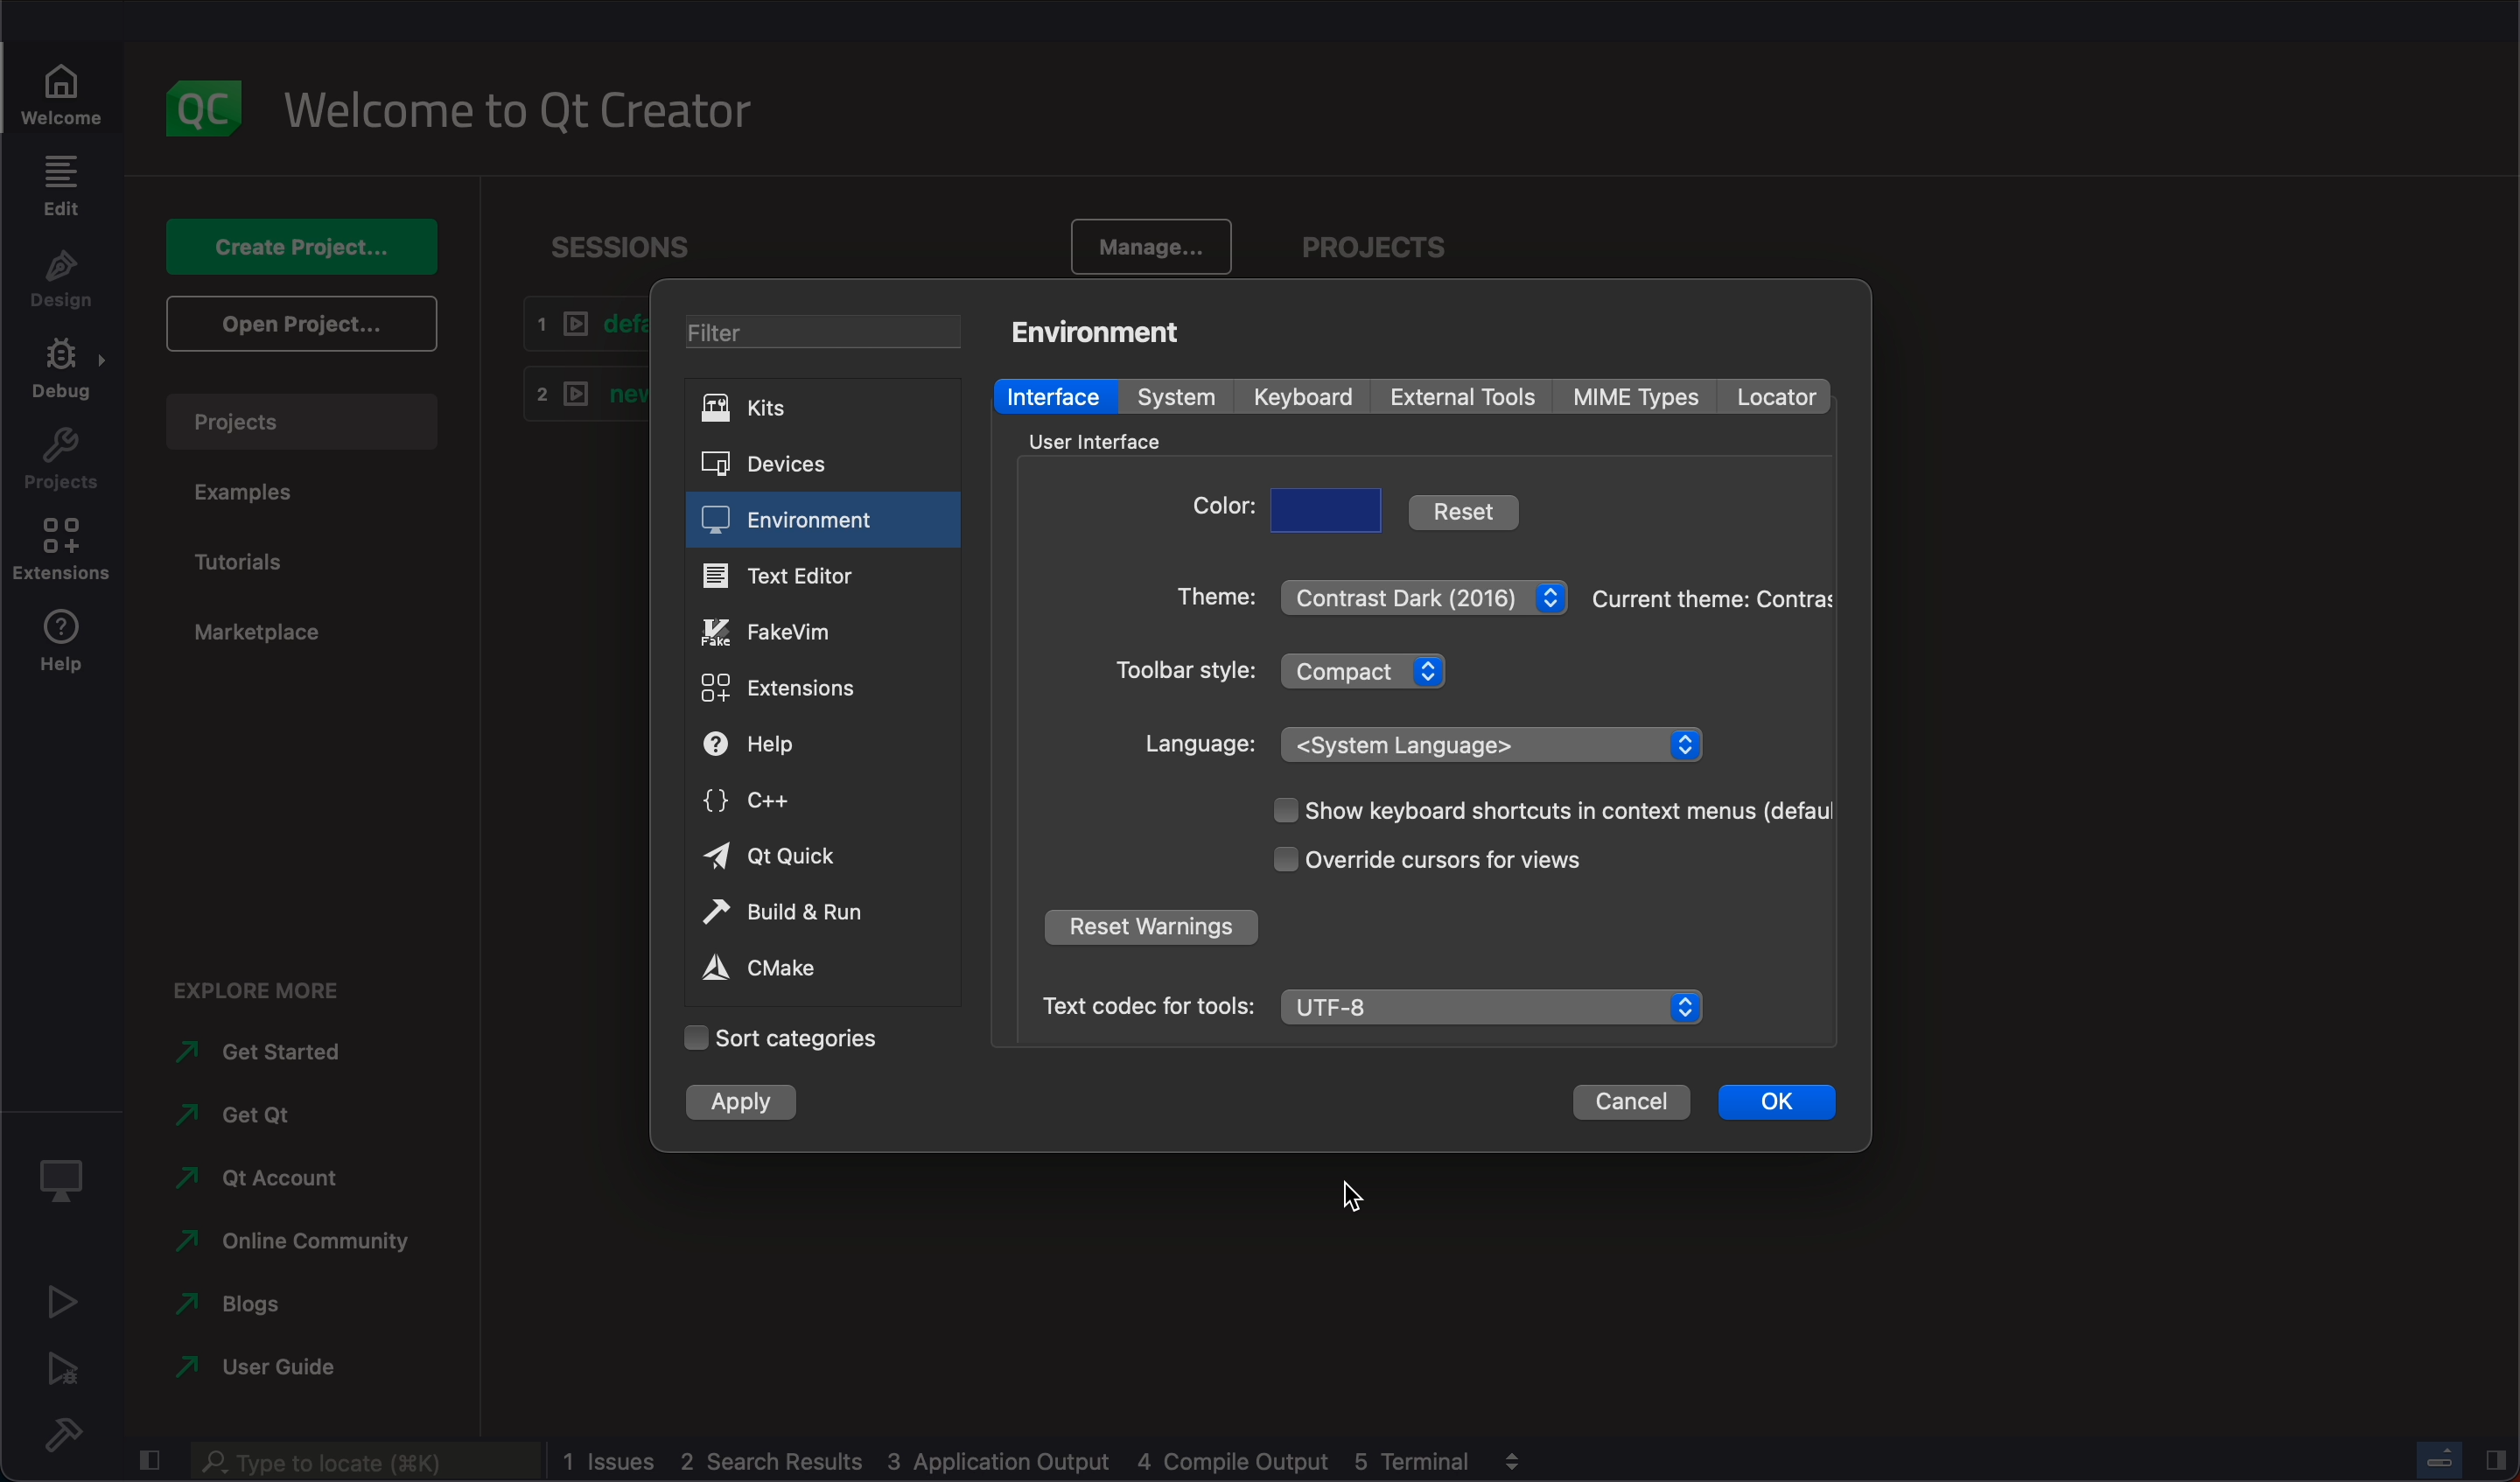 The height and width of the screenshot is (1482, 2520). What do you see at coordinates (300, 239) in the screenshot?
I see `create` at bounding box center [300, 239].